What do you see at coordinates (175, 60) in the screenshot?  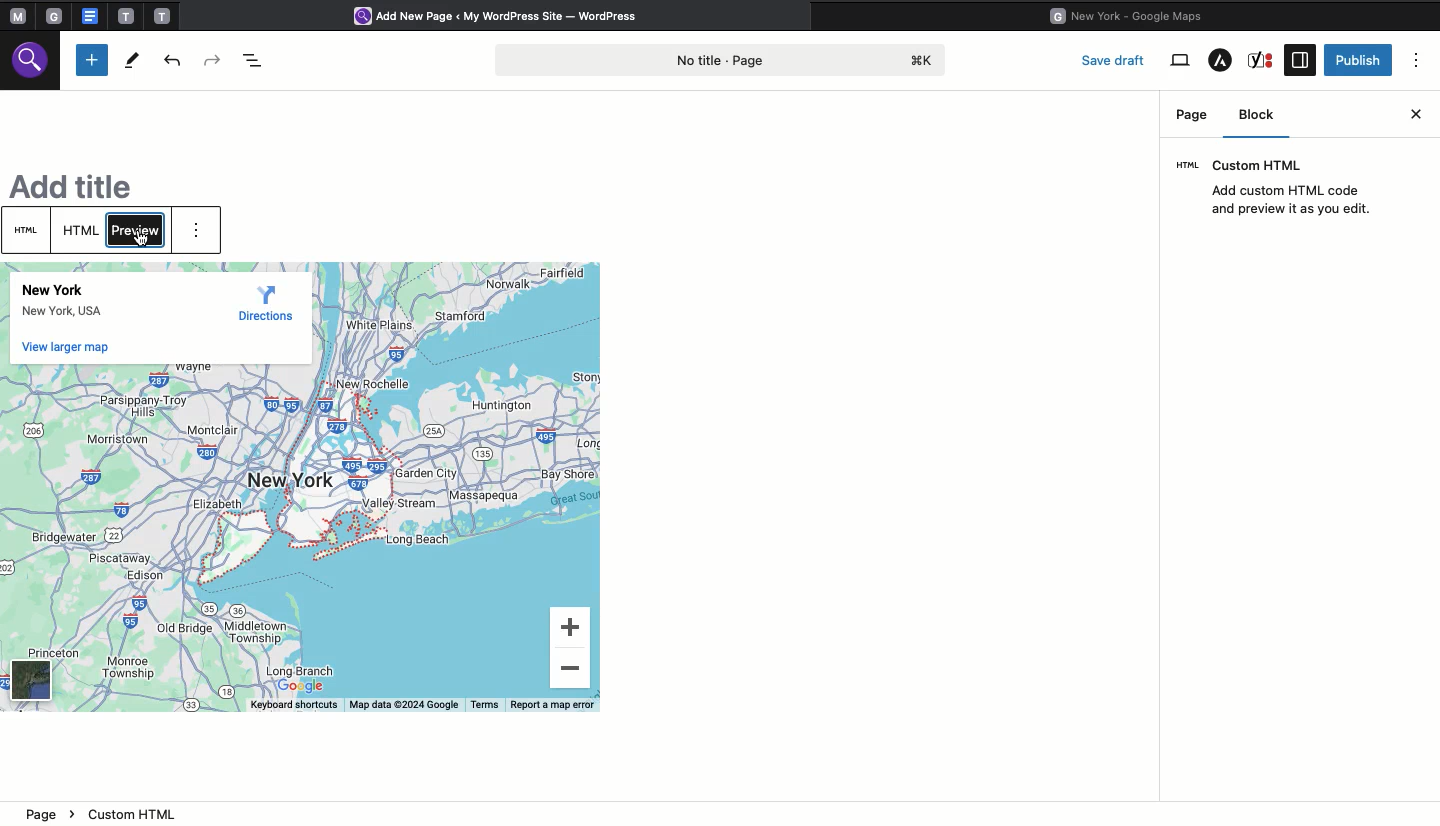 I see `Undo` at bounding box center [175, 60].